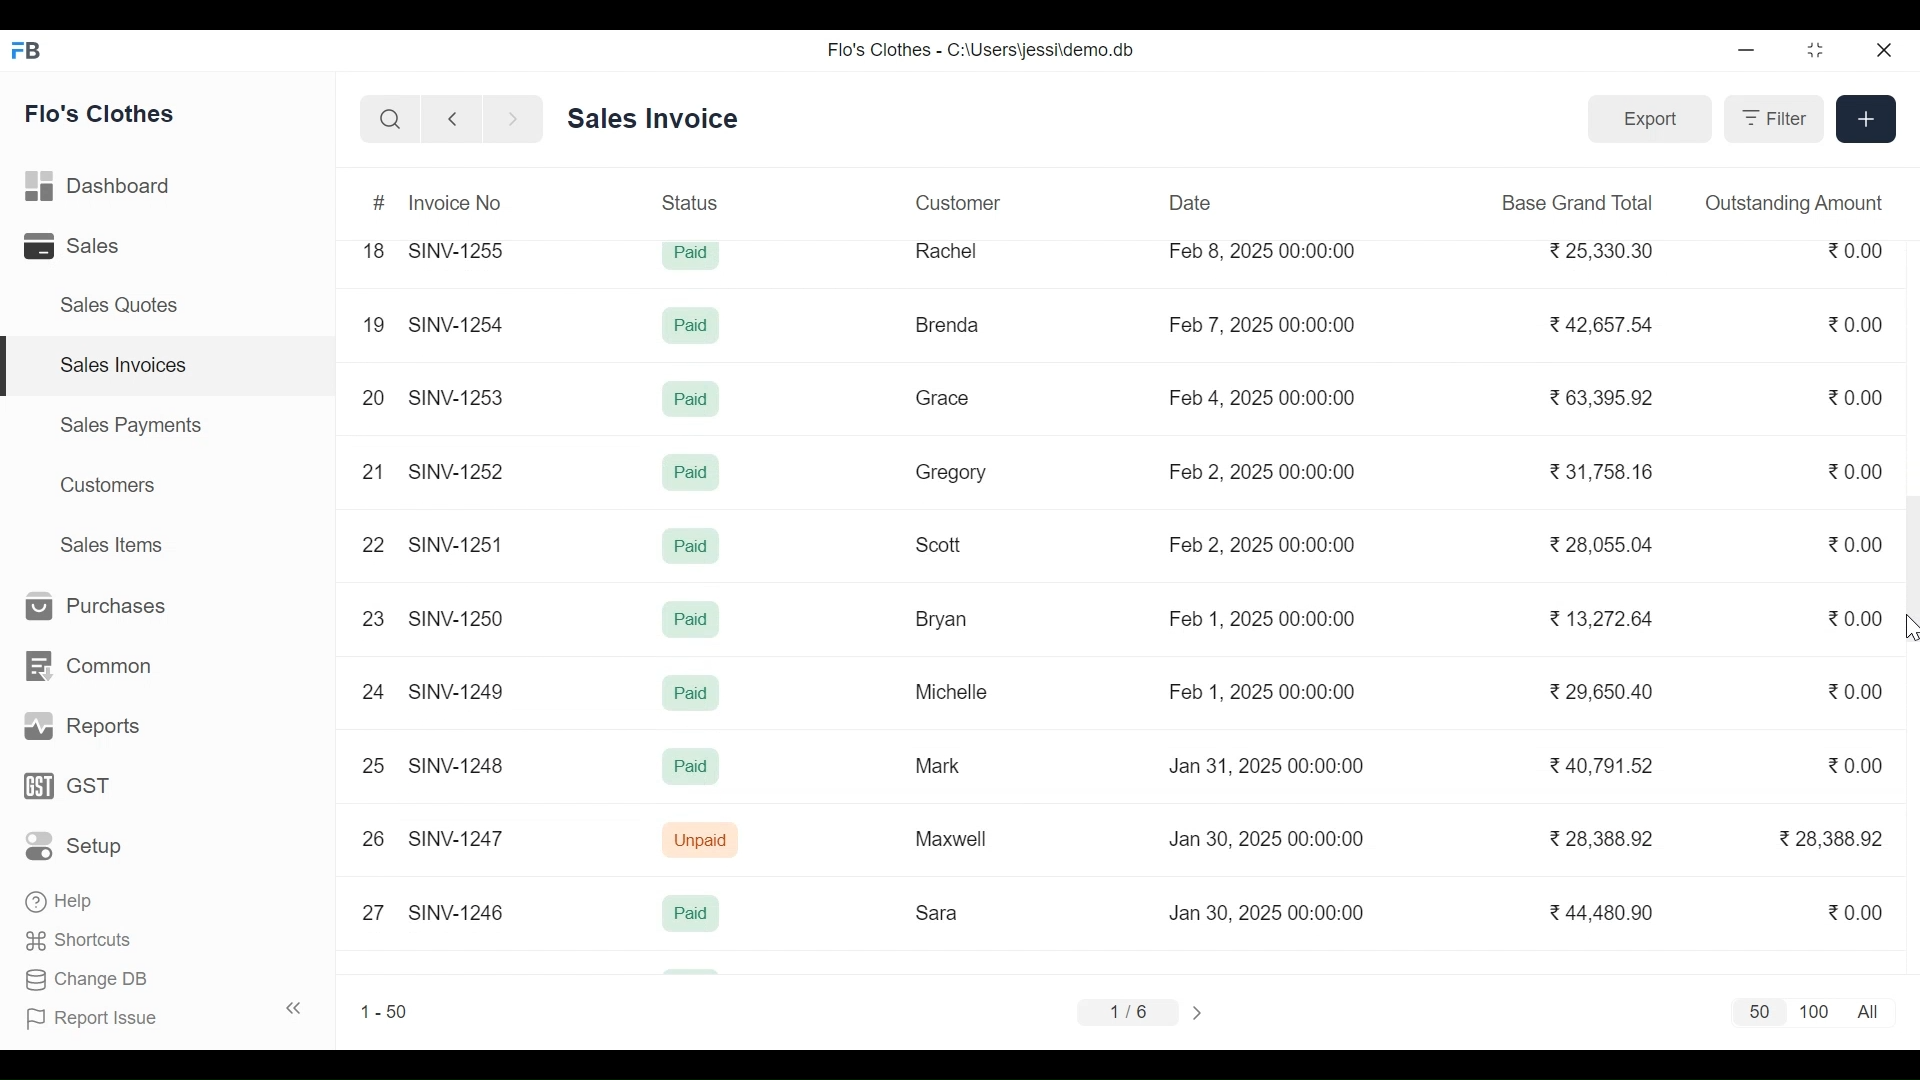 This screenshot has height=1080, width=1920. What do you see at coordinates (373, 326) in the screenshot?
I see `19` at bounding box center [373, 326].